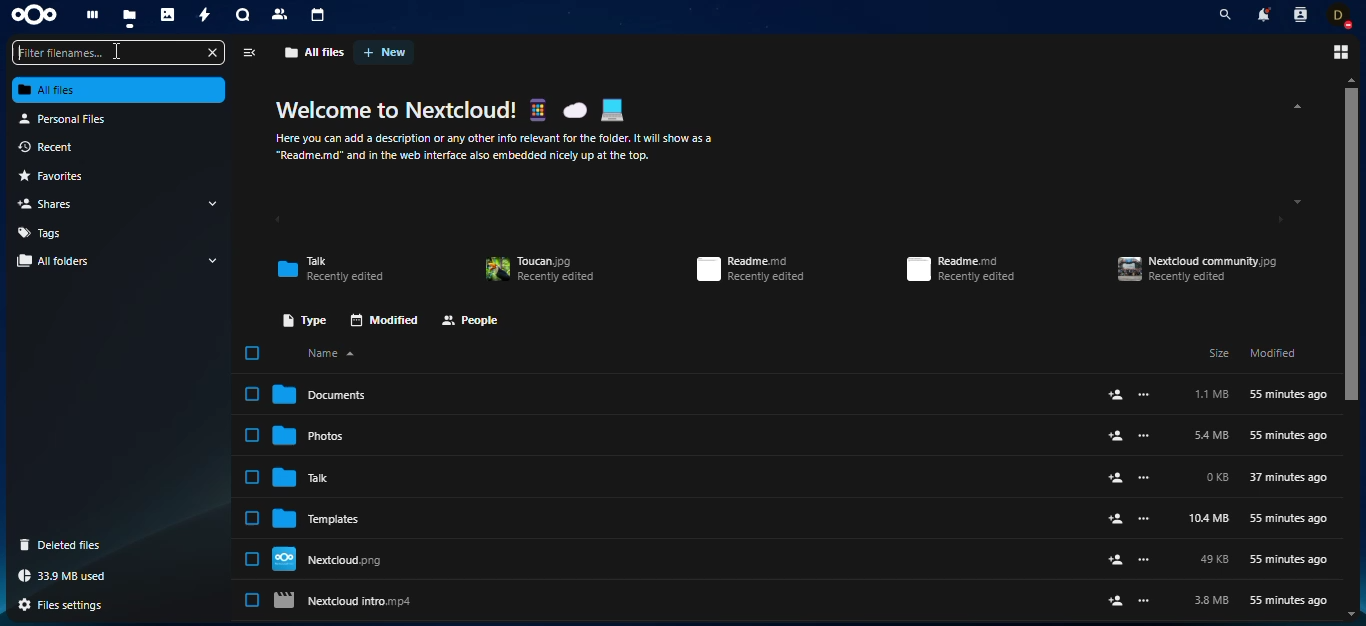 This screenshot has height=626, width=1366. I want to click on 49KB 55 minutes ago, so click(1263, 560).